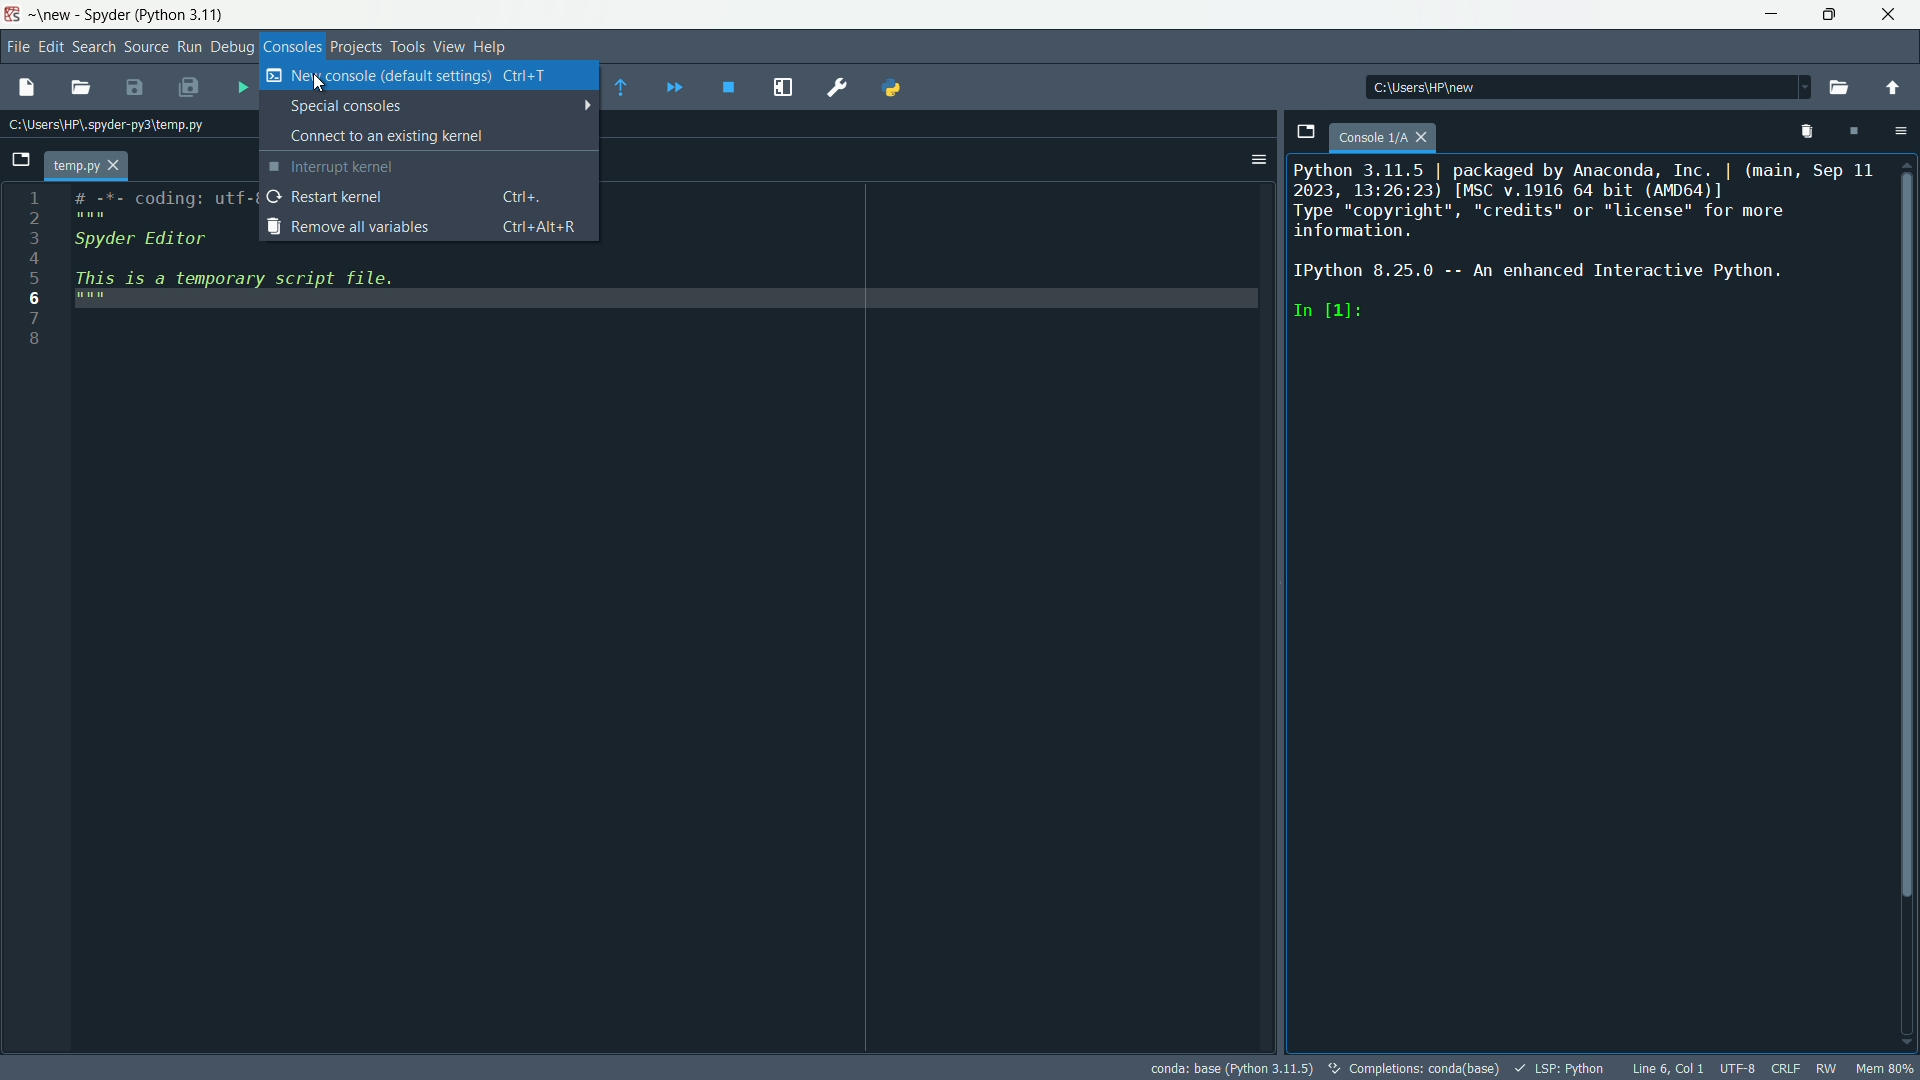 The height and width of the screenshot is (1080, 1920). I want to click on maximize, so click(1825, 16).